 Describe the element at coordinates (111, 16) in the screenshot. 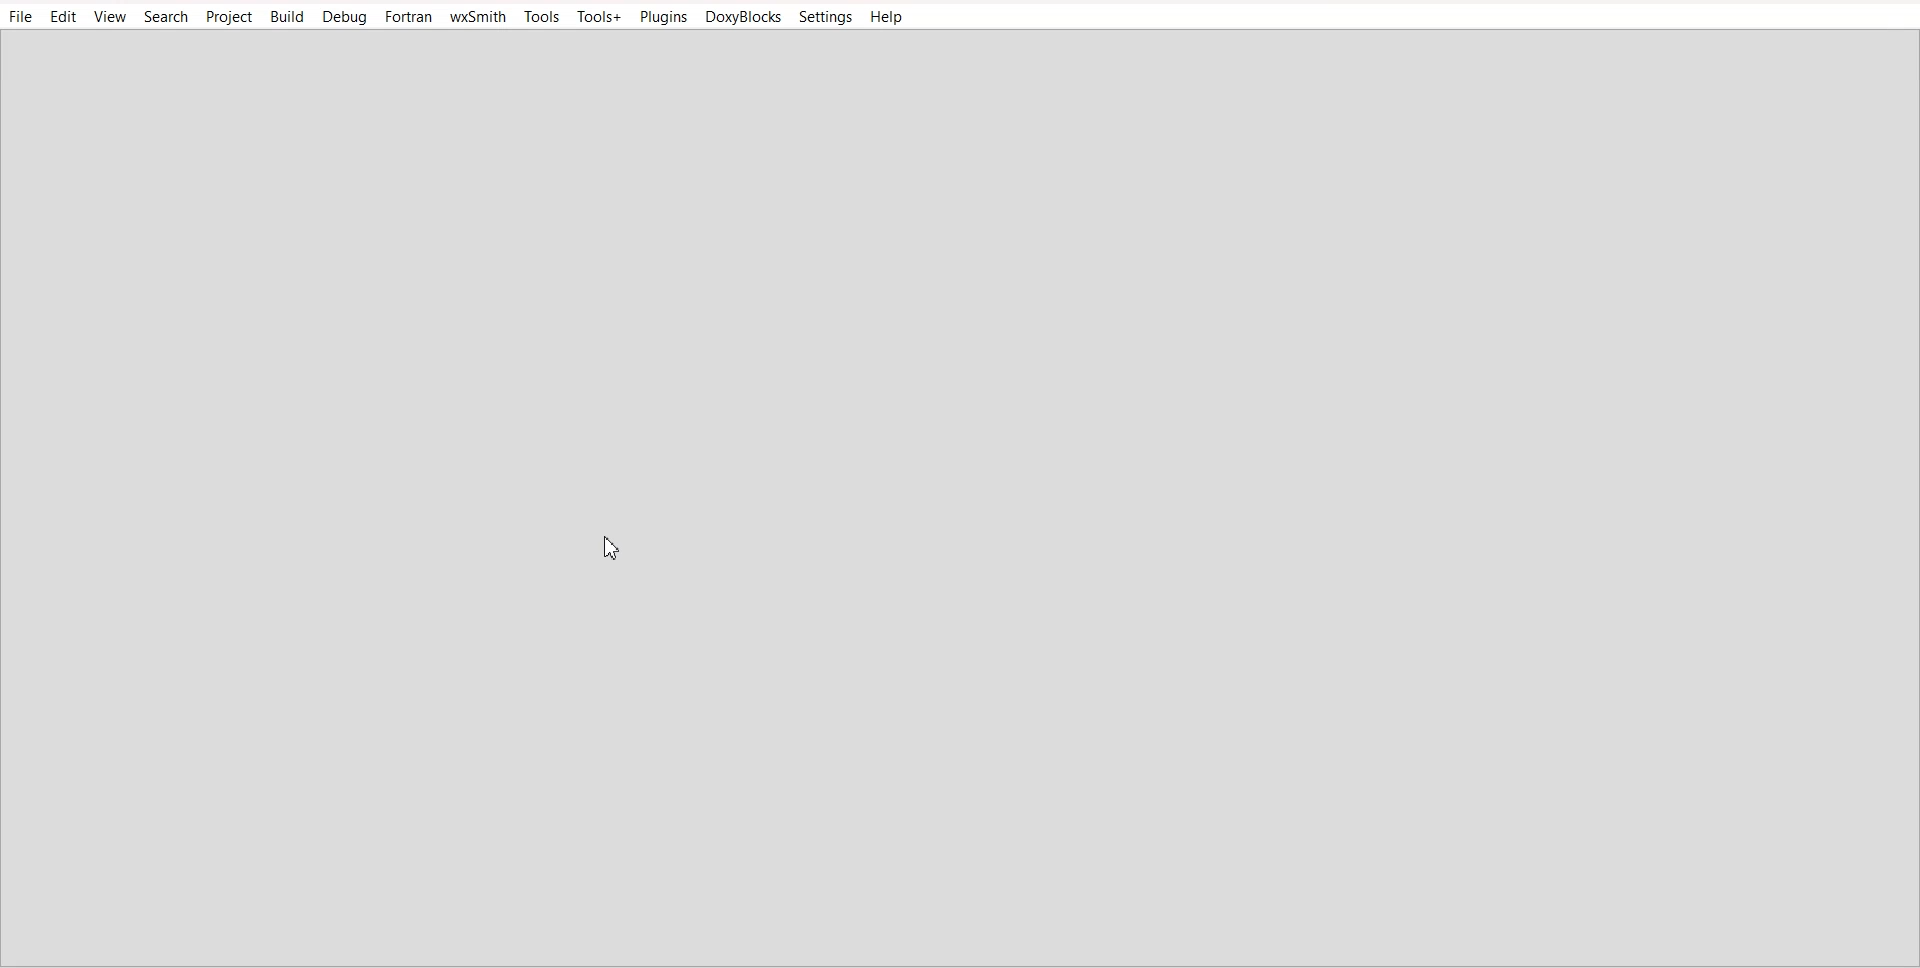

I see `View` at that location.